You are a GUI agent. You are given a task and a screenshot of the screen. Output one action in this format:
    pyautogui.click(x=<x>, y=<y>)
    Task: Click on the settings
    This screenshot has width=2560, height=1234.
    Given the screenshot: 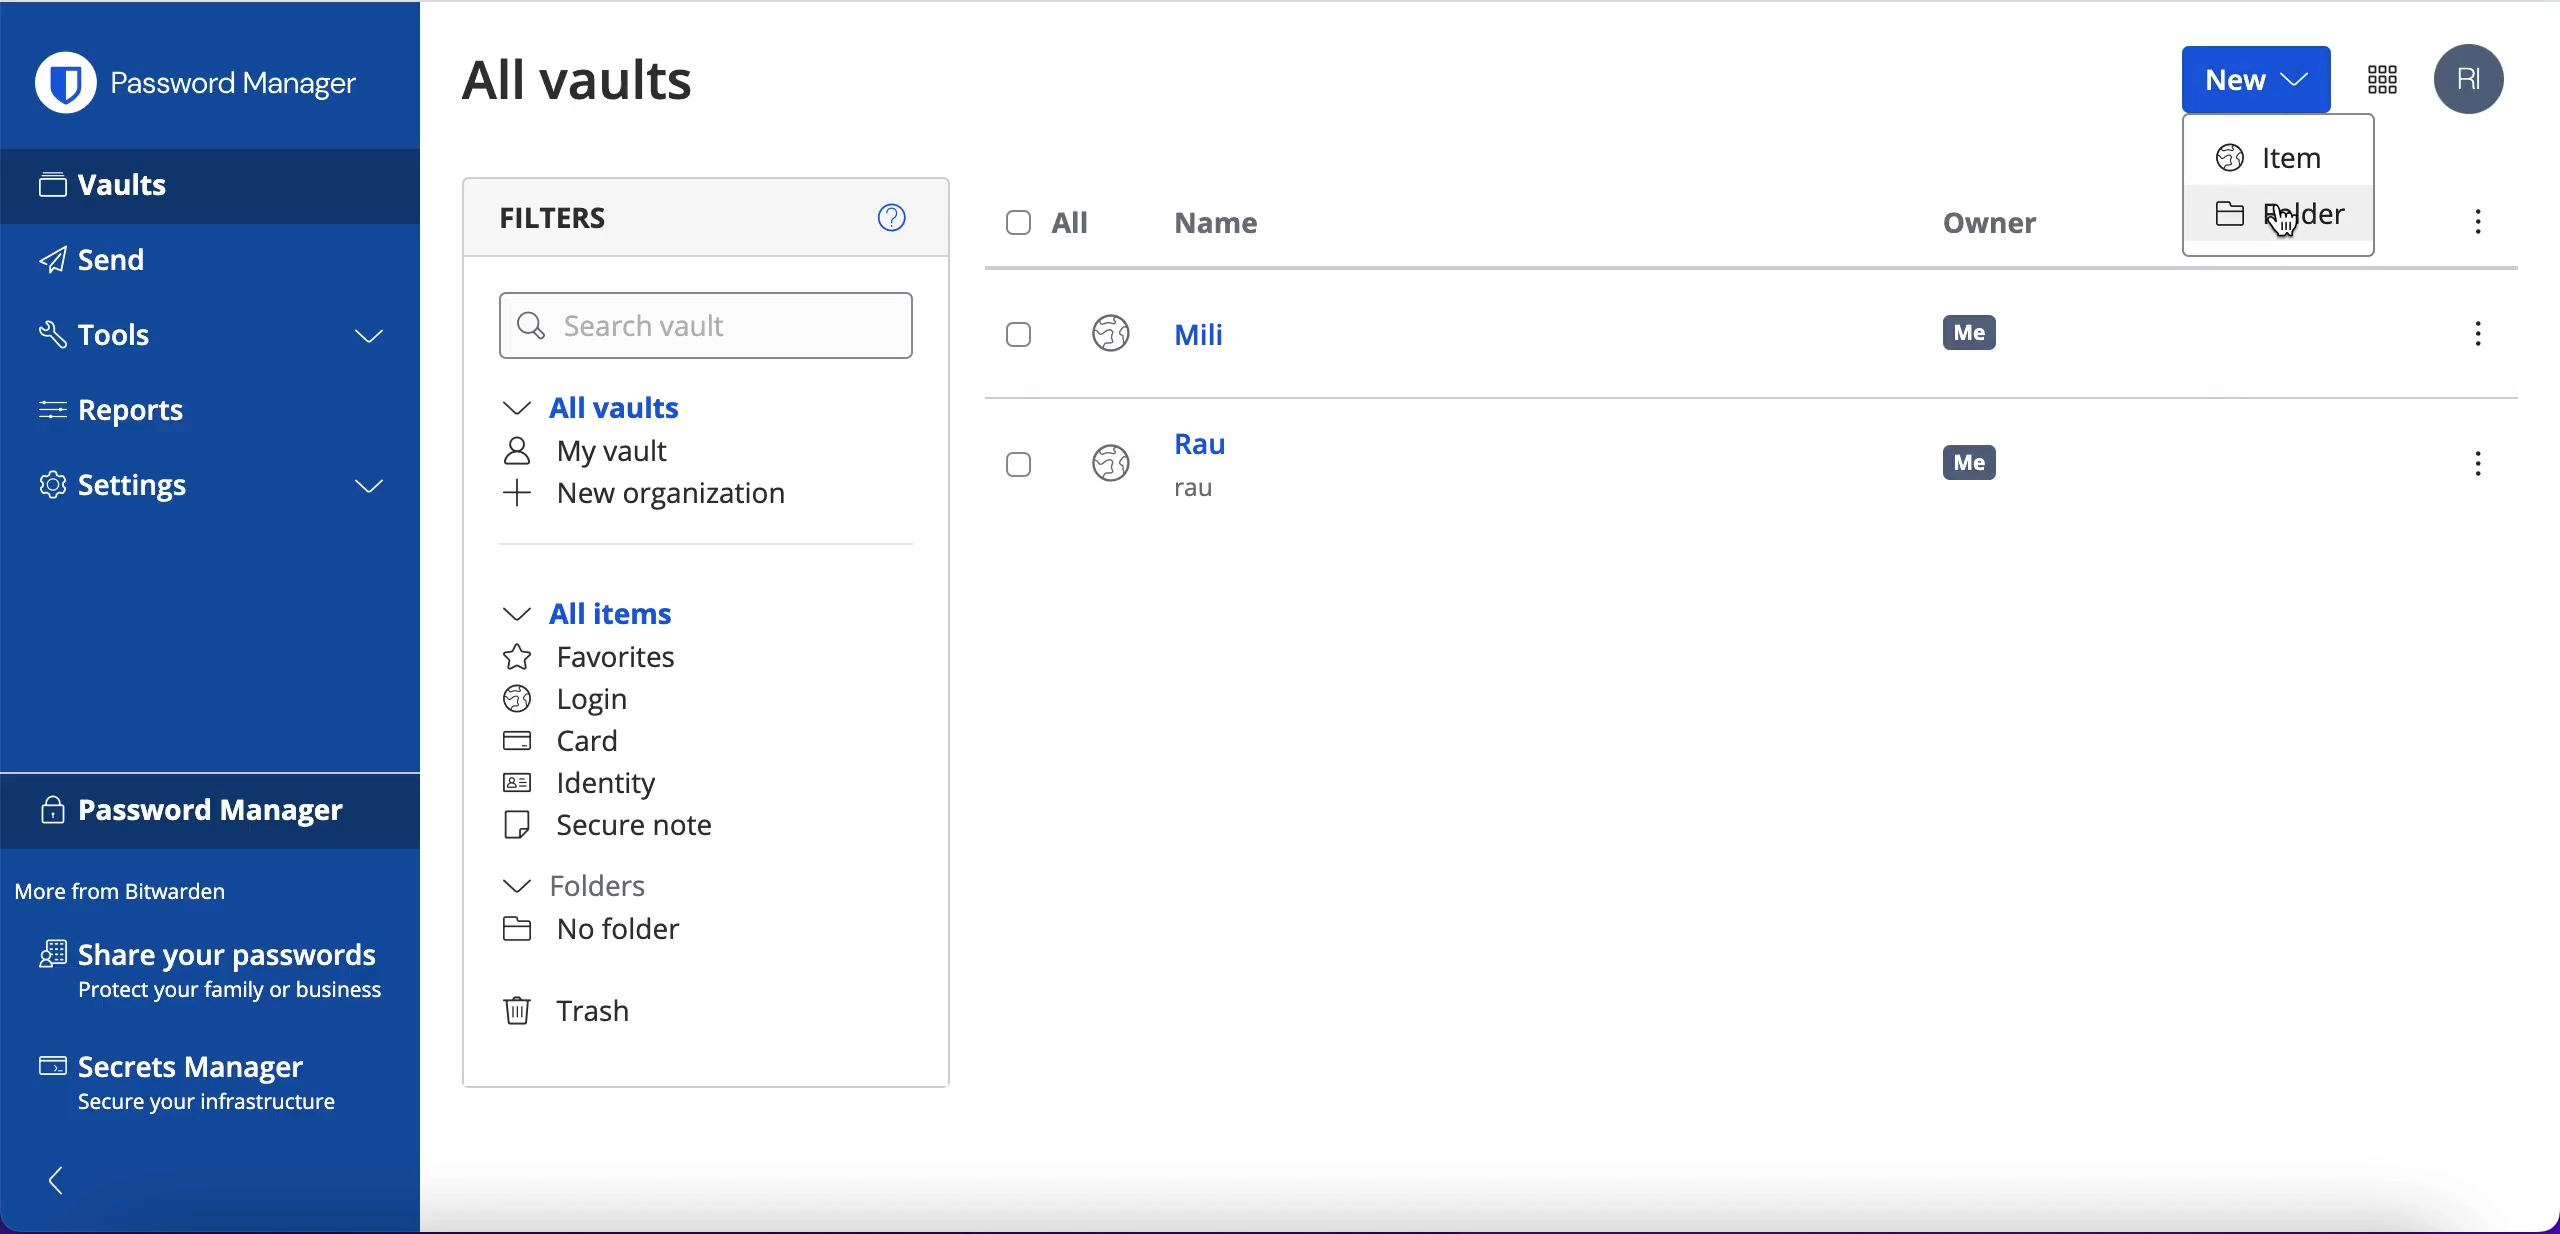 What is the action you would take?
    pyautogui.click(x=210, y=492)
    